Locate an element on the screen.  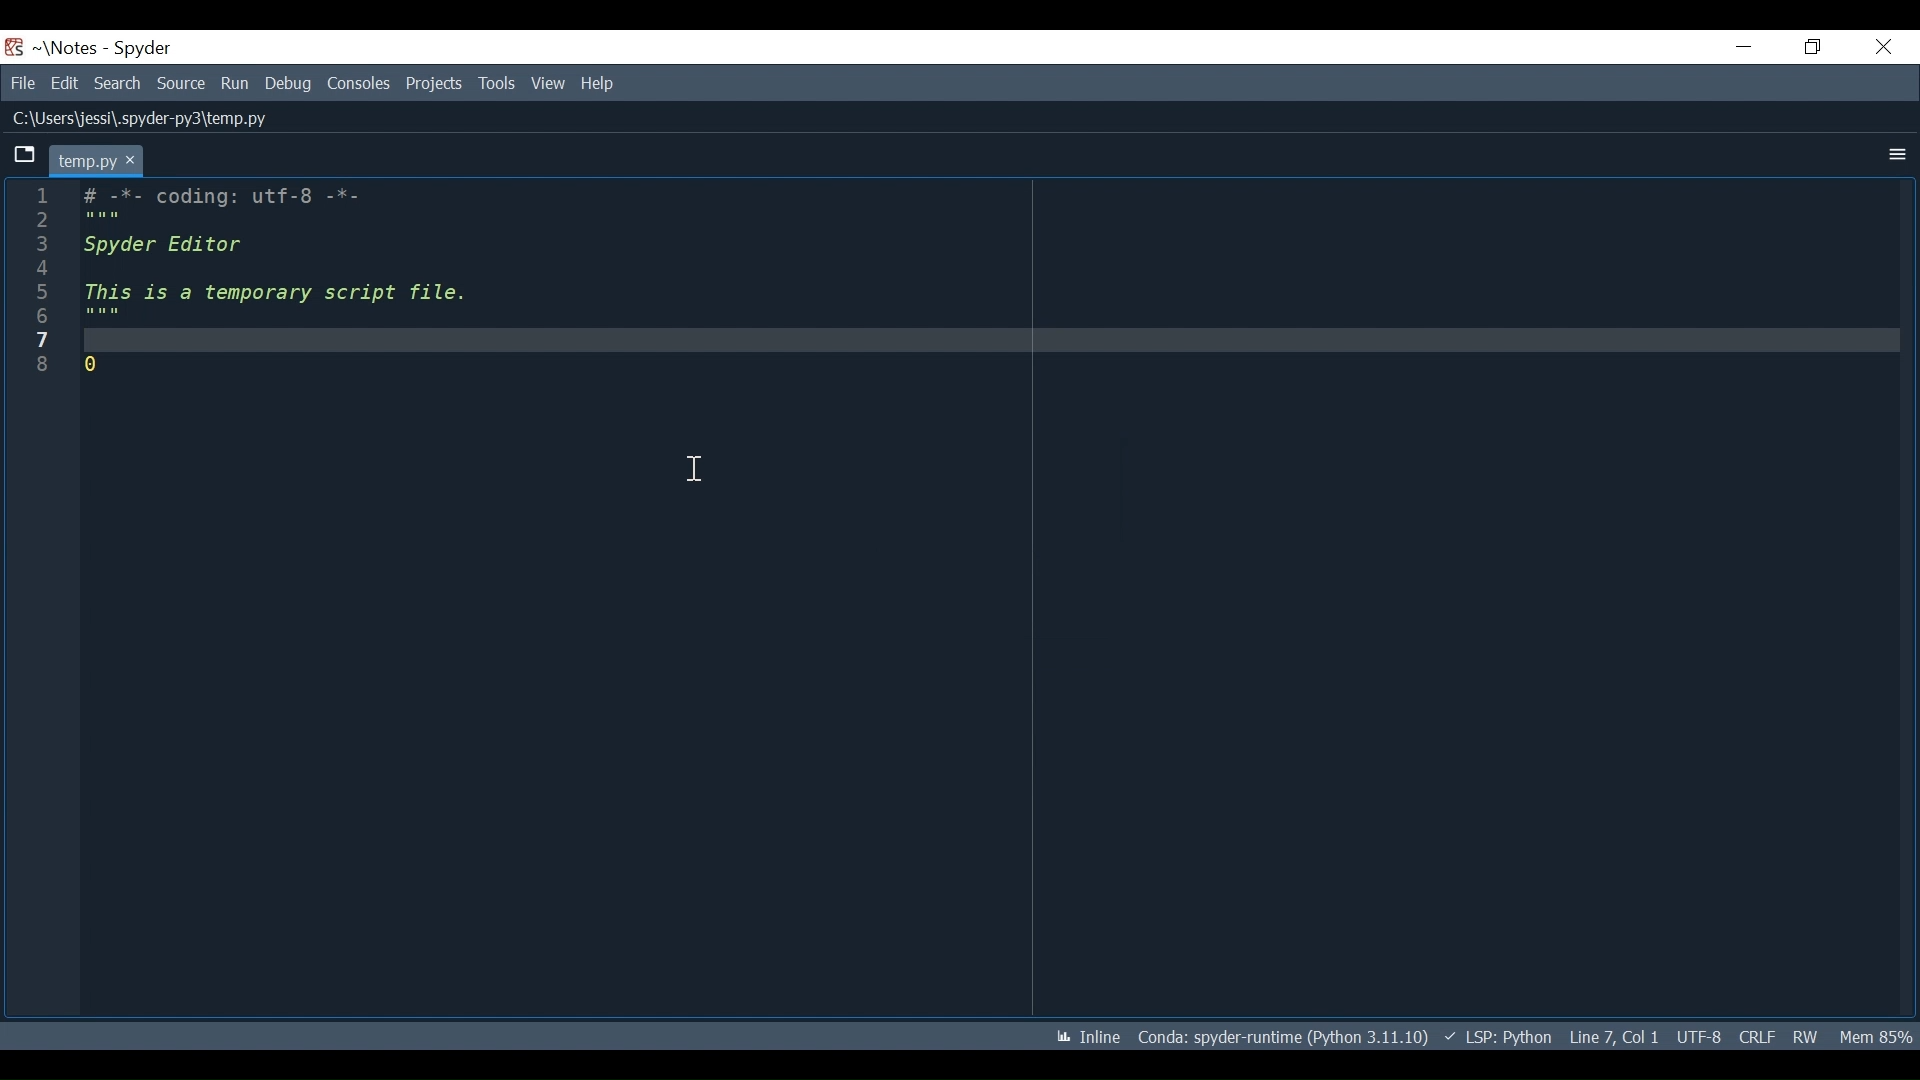
Run is located at coordinates (236, 84).